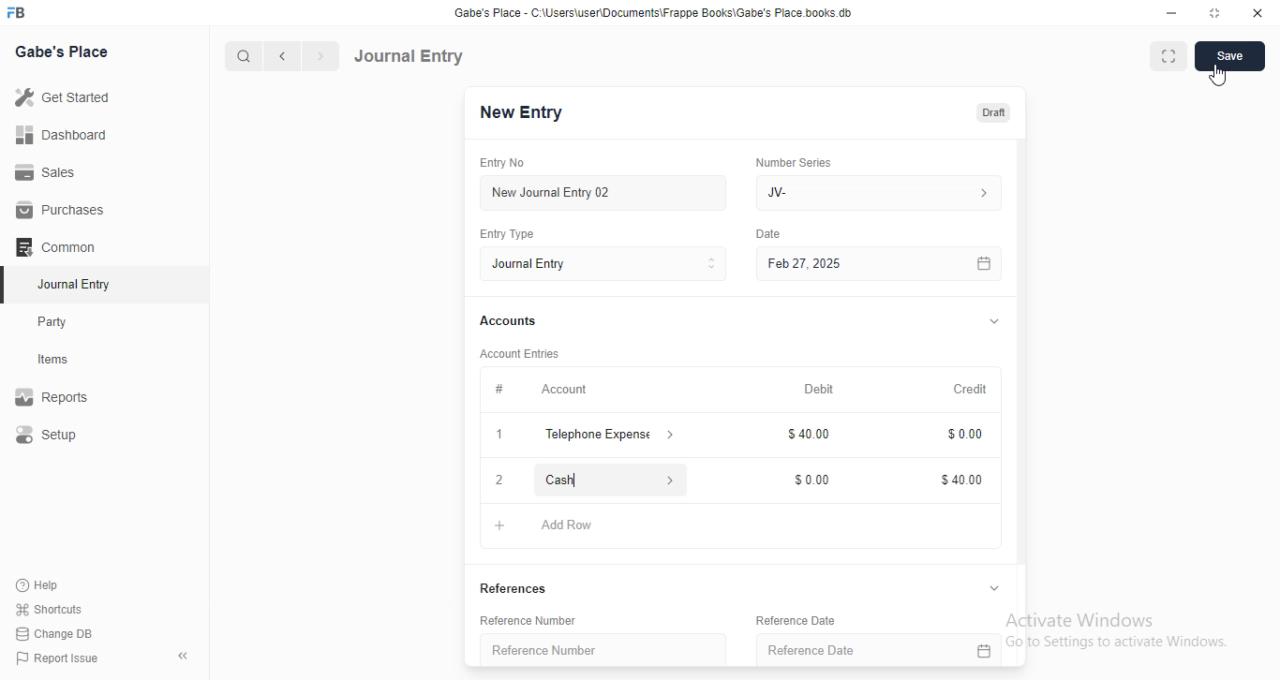 Image resolution: width=1280 pixels, height=680 pixels. I want to click on Telephone Expense, so click(611, 433).